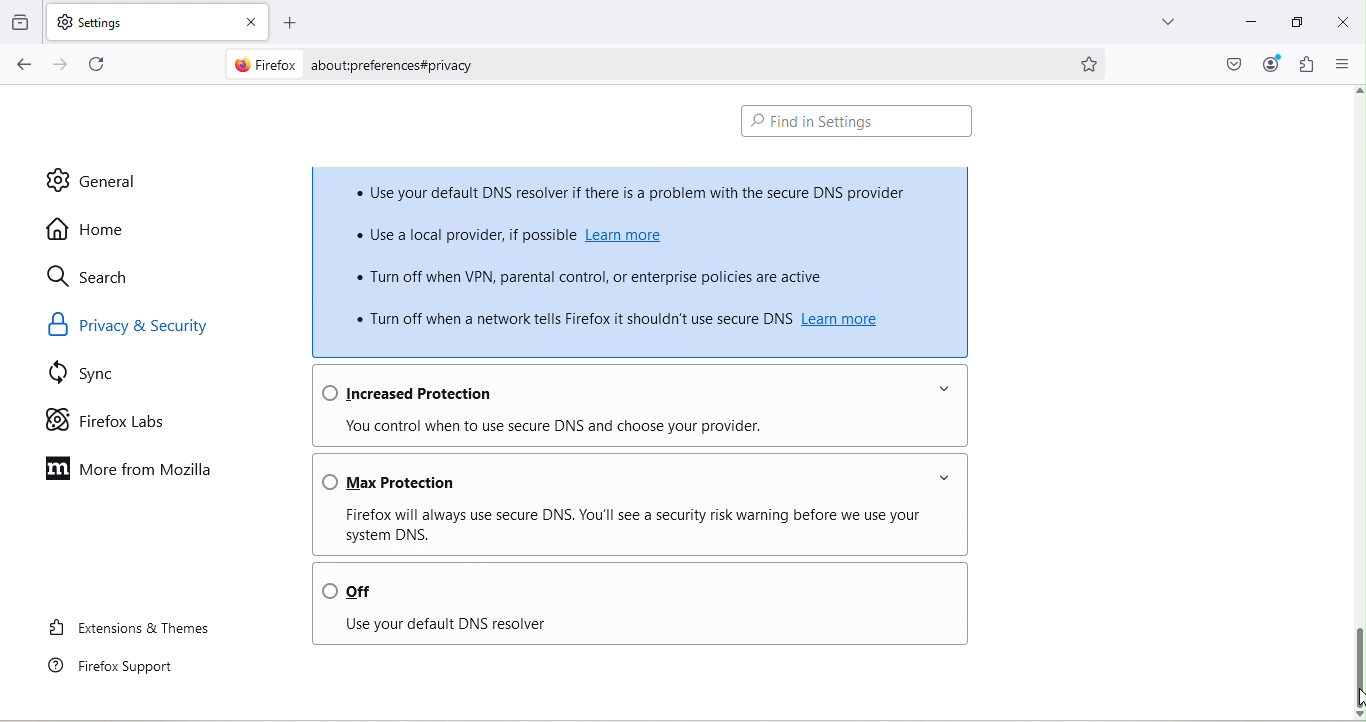  I want to click on Boommark, so click(1095, 62).